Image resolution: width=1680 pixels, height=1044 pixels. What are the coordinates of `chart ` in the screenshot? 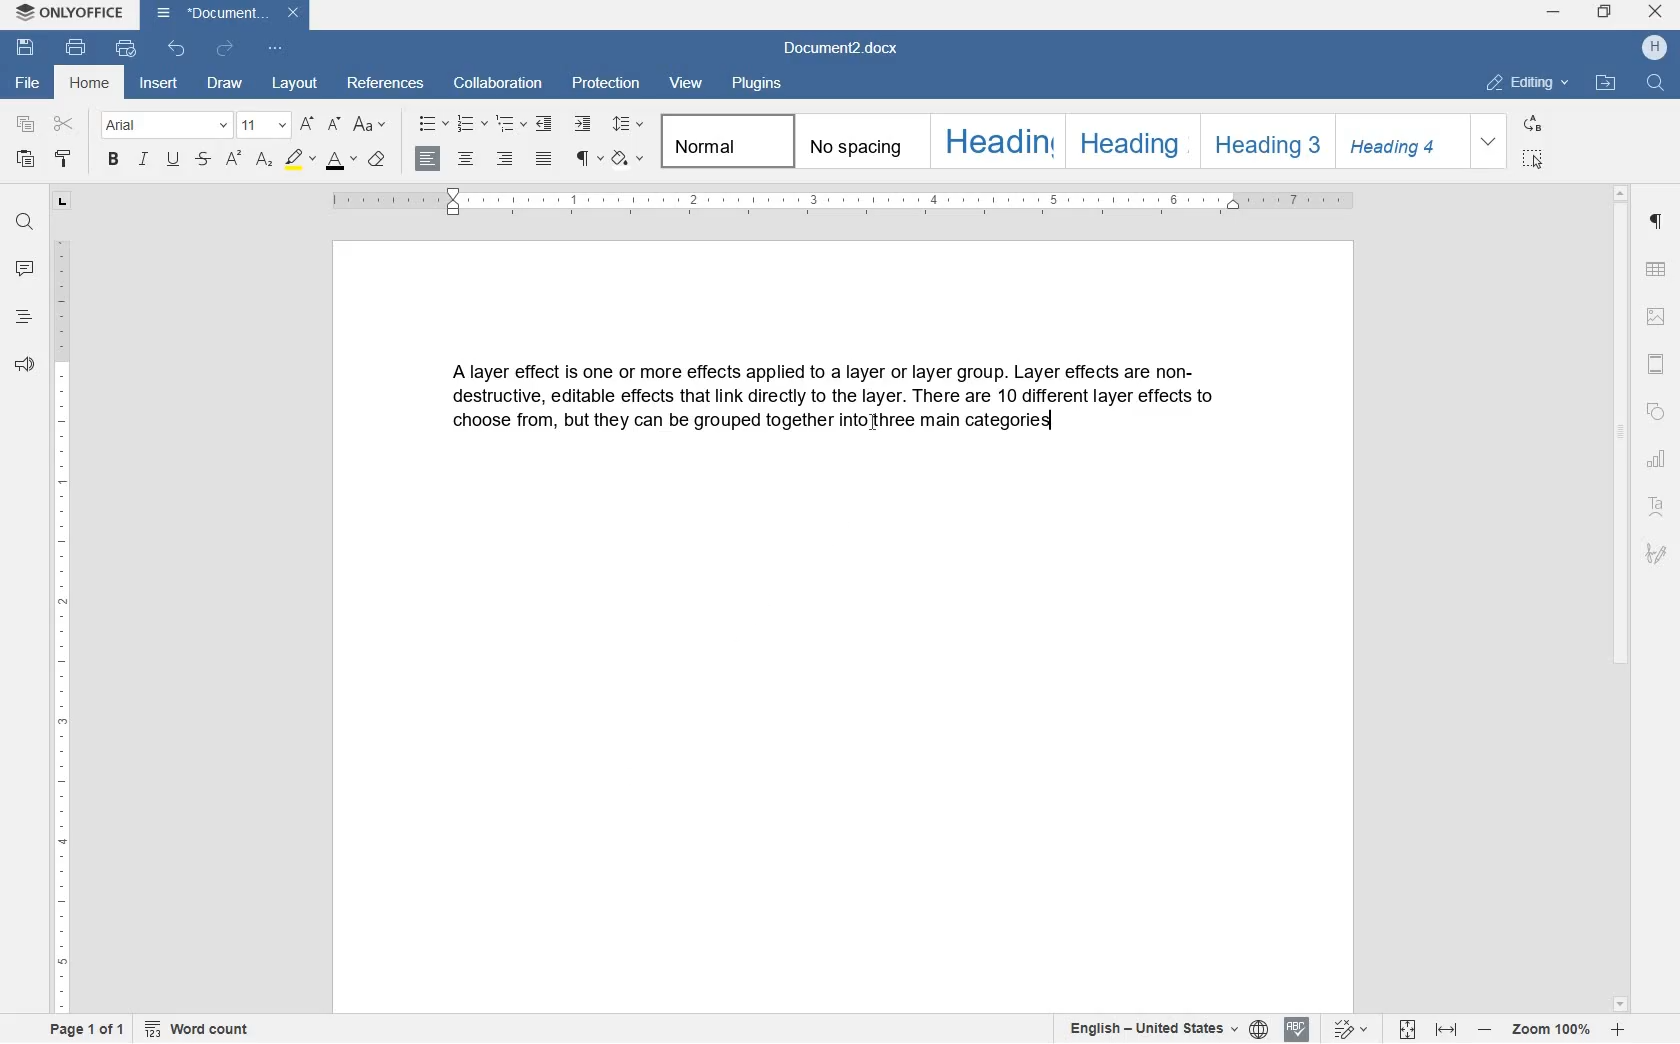 It's located at (1660, 461).